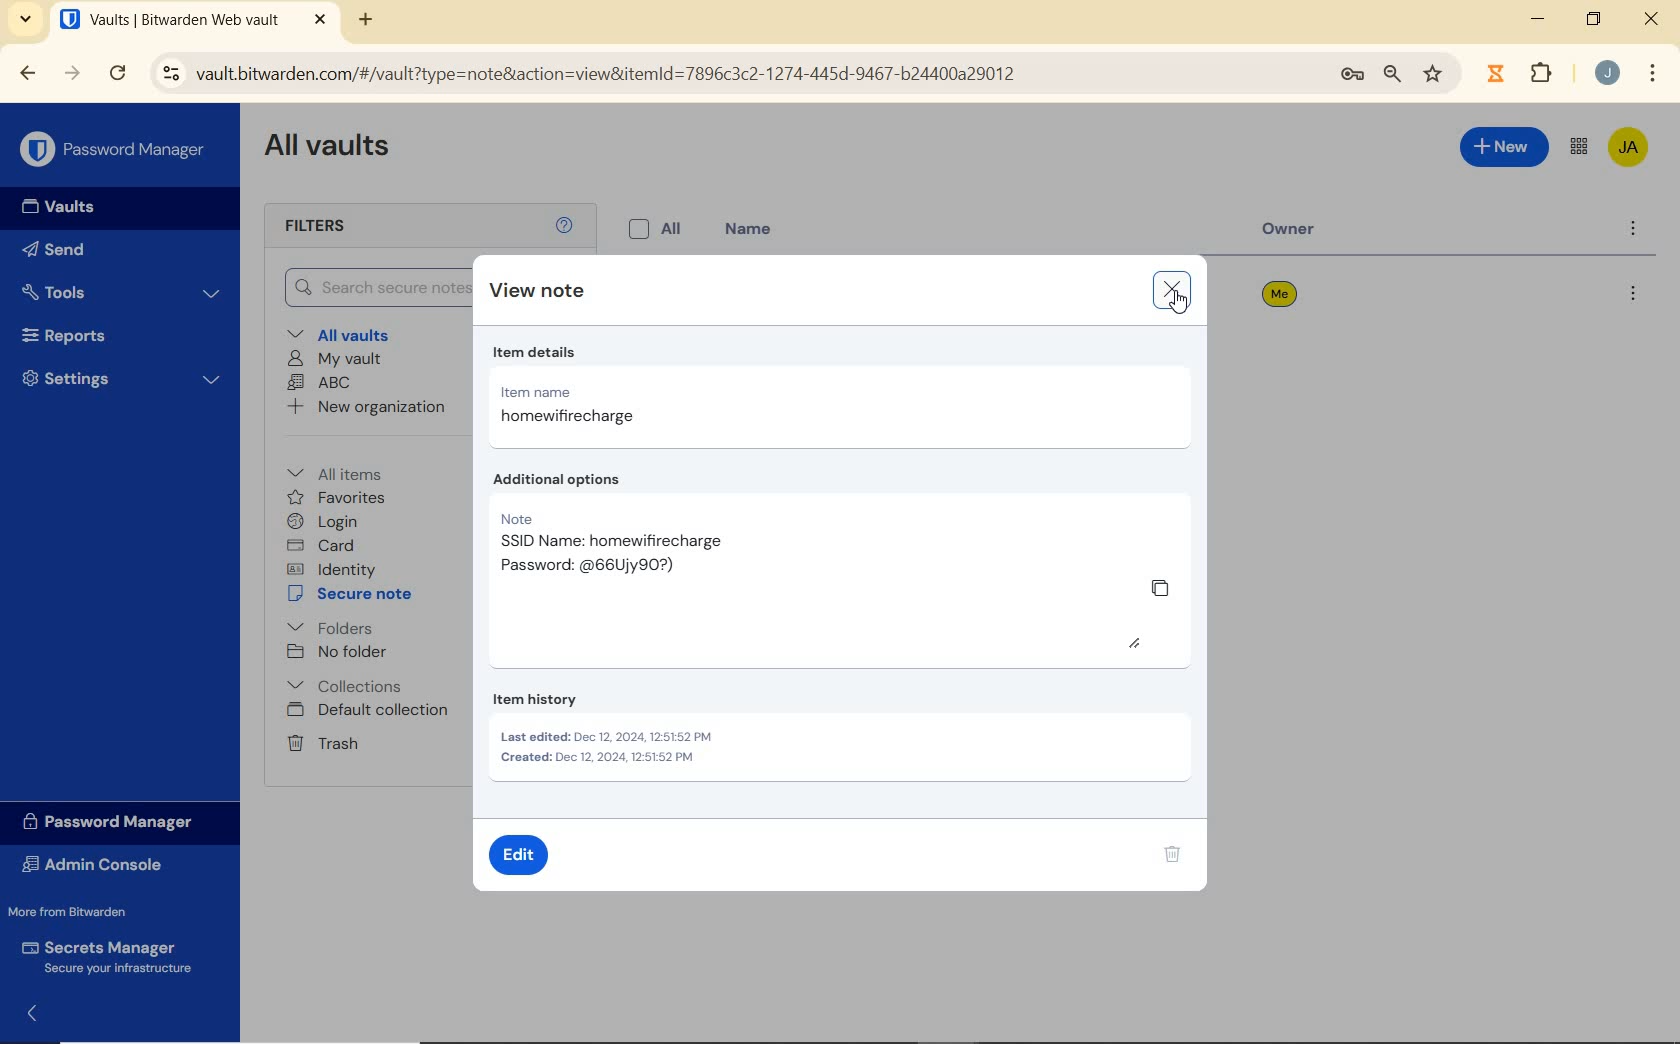  What do you see at coordinates (112, 956) in the screenshot?
I see `Secrets Manager` at bounding box center [112, 956].